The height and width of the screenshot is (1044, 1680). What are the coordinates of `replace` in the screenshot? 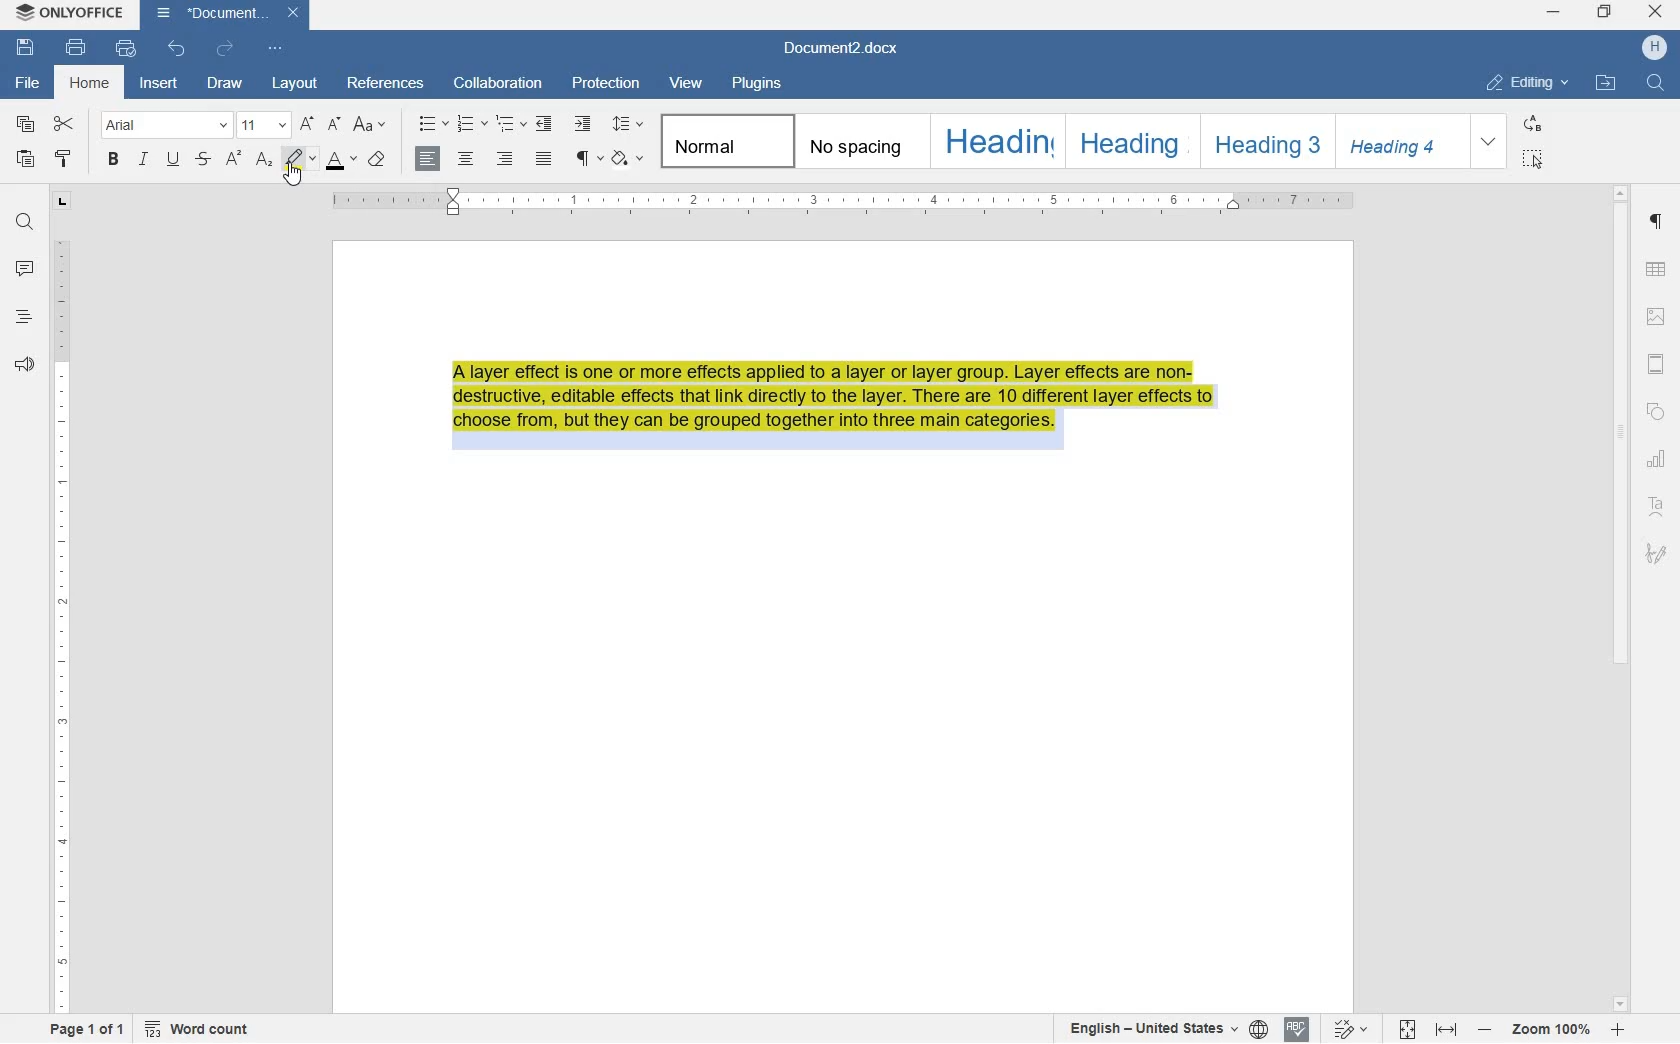 It's located at (1534, 126).